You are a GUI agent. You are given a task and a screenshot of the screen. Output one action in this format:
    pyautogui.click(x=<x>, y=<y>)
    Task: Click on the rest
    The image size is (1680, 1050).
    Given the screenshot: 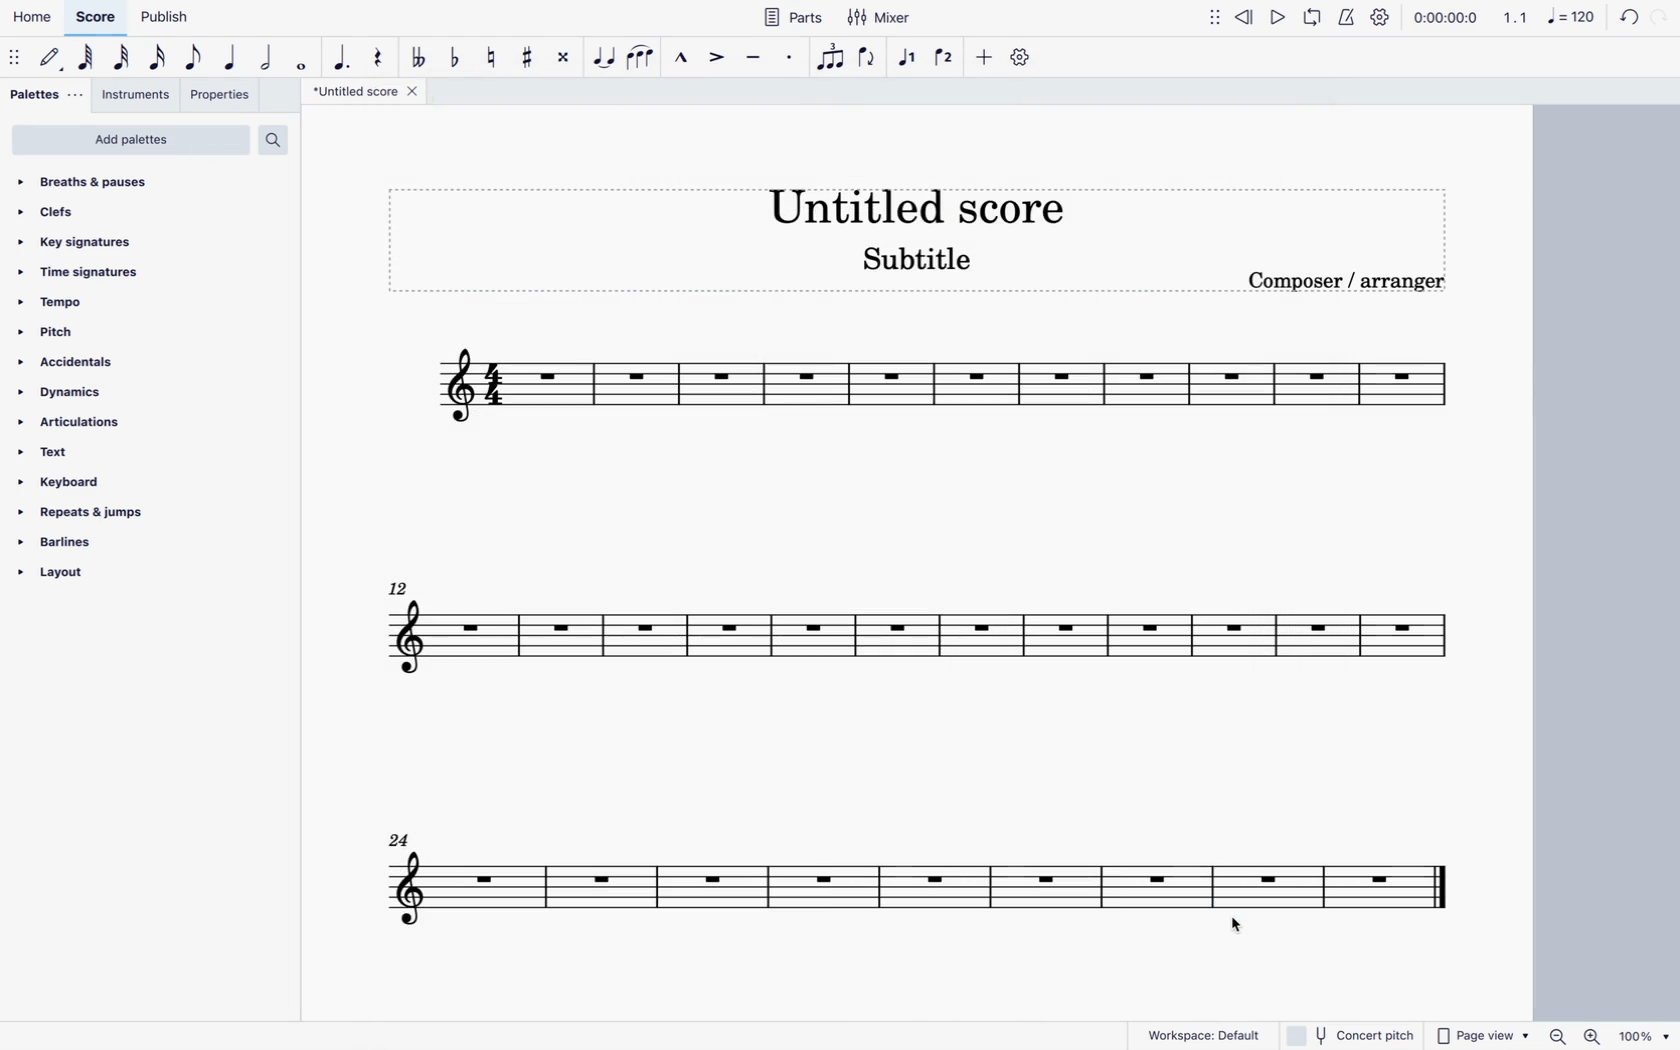 What is the action you would take?
    pyautogui.click(x=377, y=59)
    